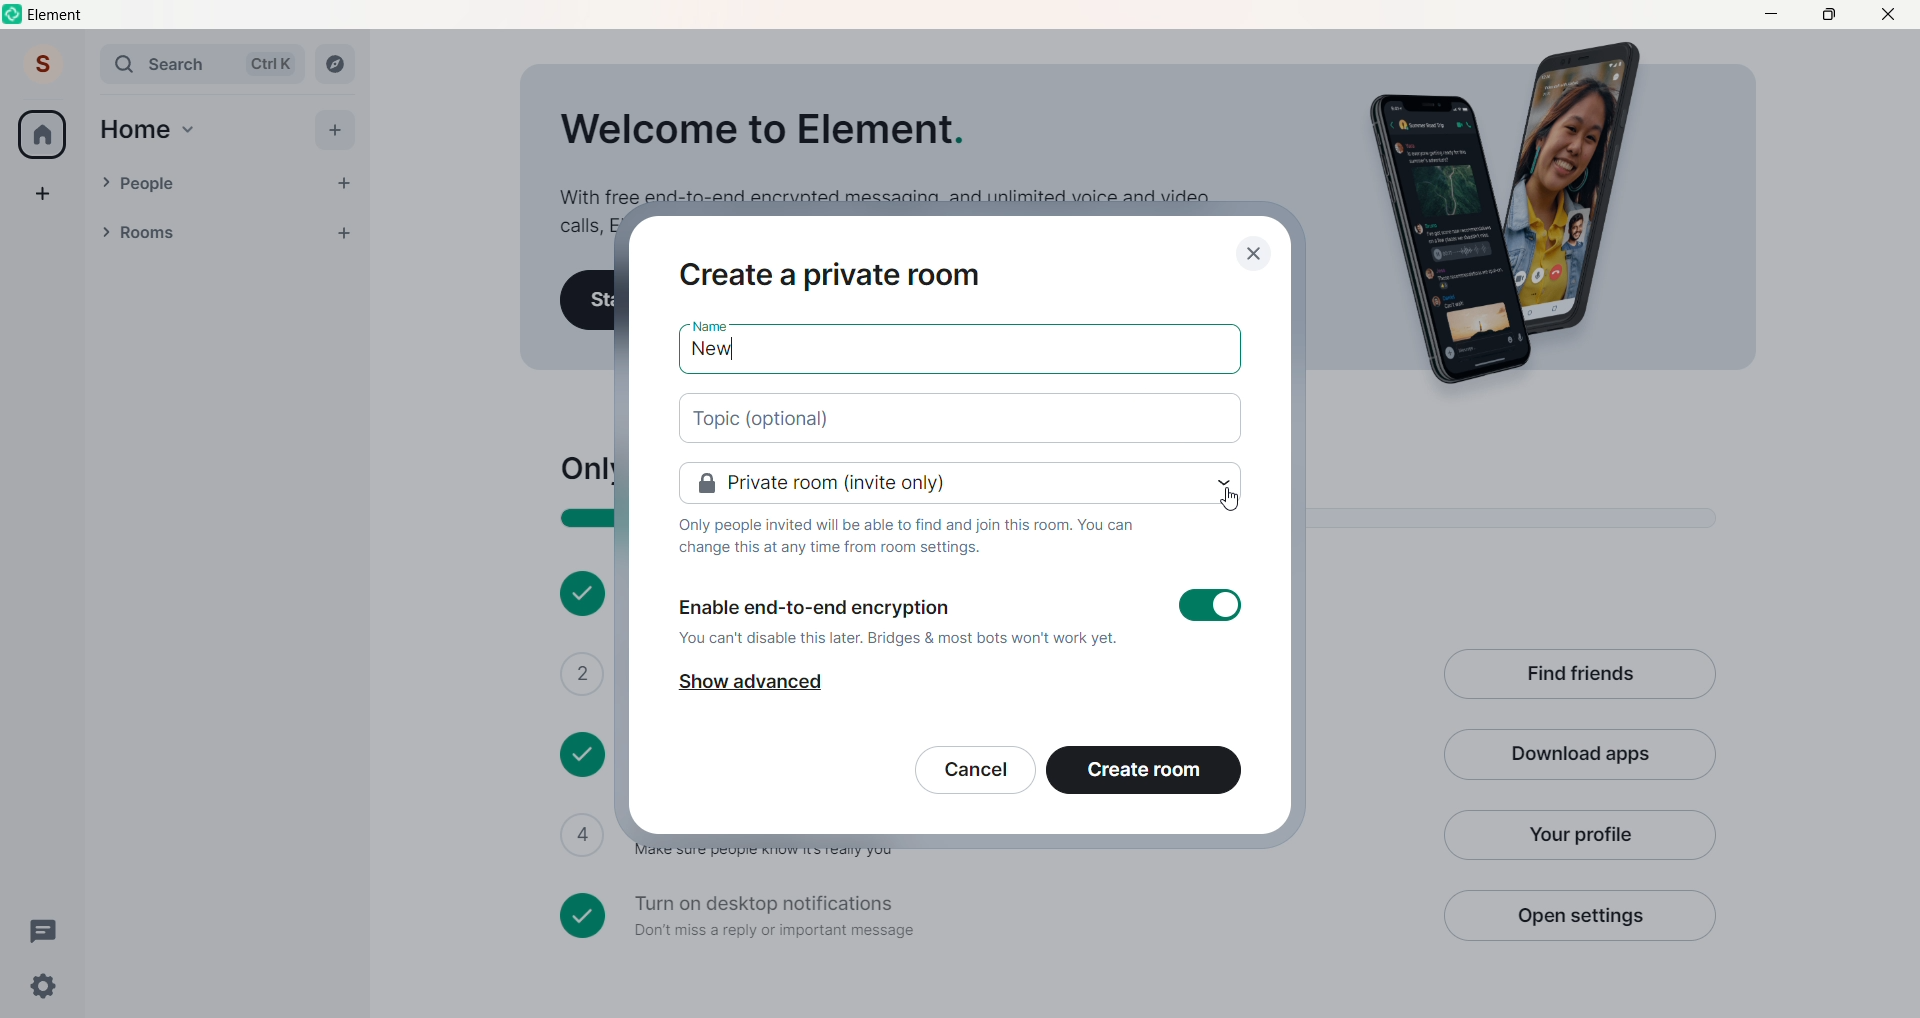  I want to click on Turn on desktop notifications
Don't miss a reply or important message, so click(988, 916).